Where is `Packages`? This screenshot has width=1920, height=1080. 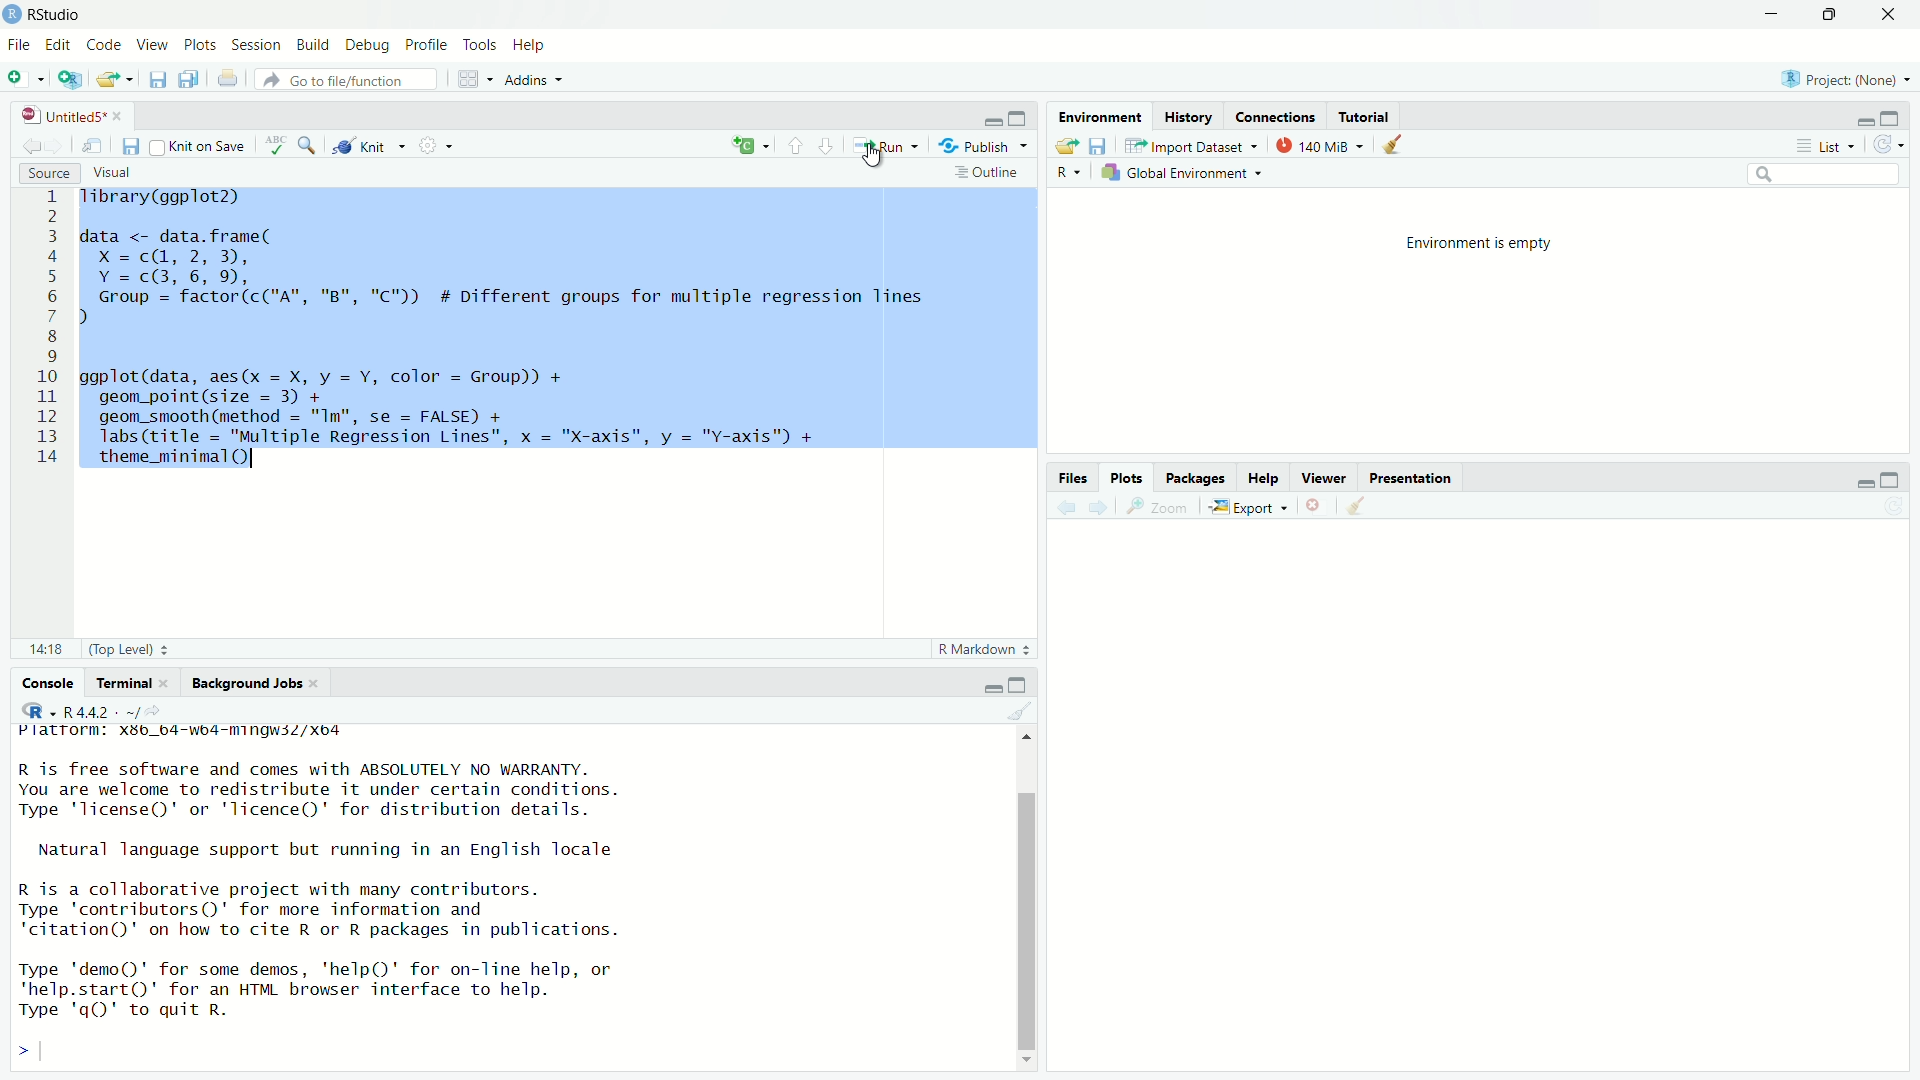 Packages is located at coordinates (1198, 478).